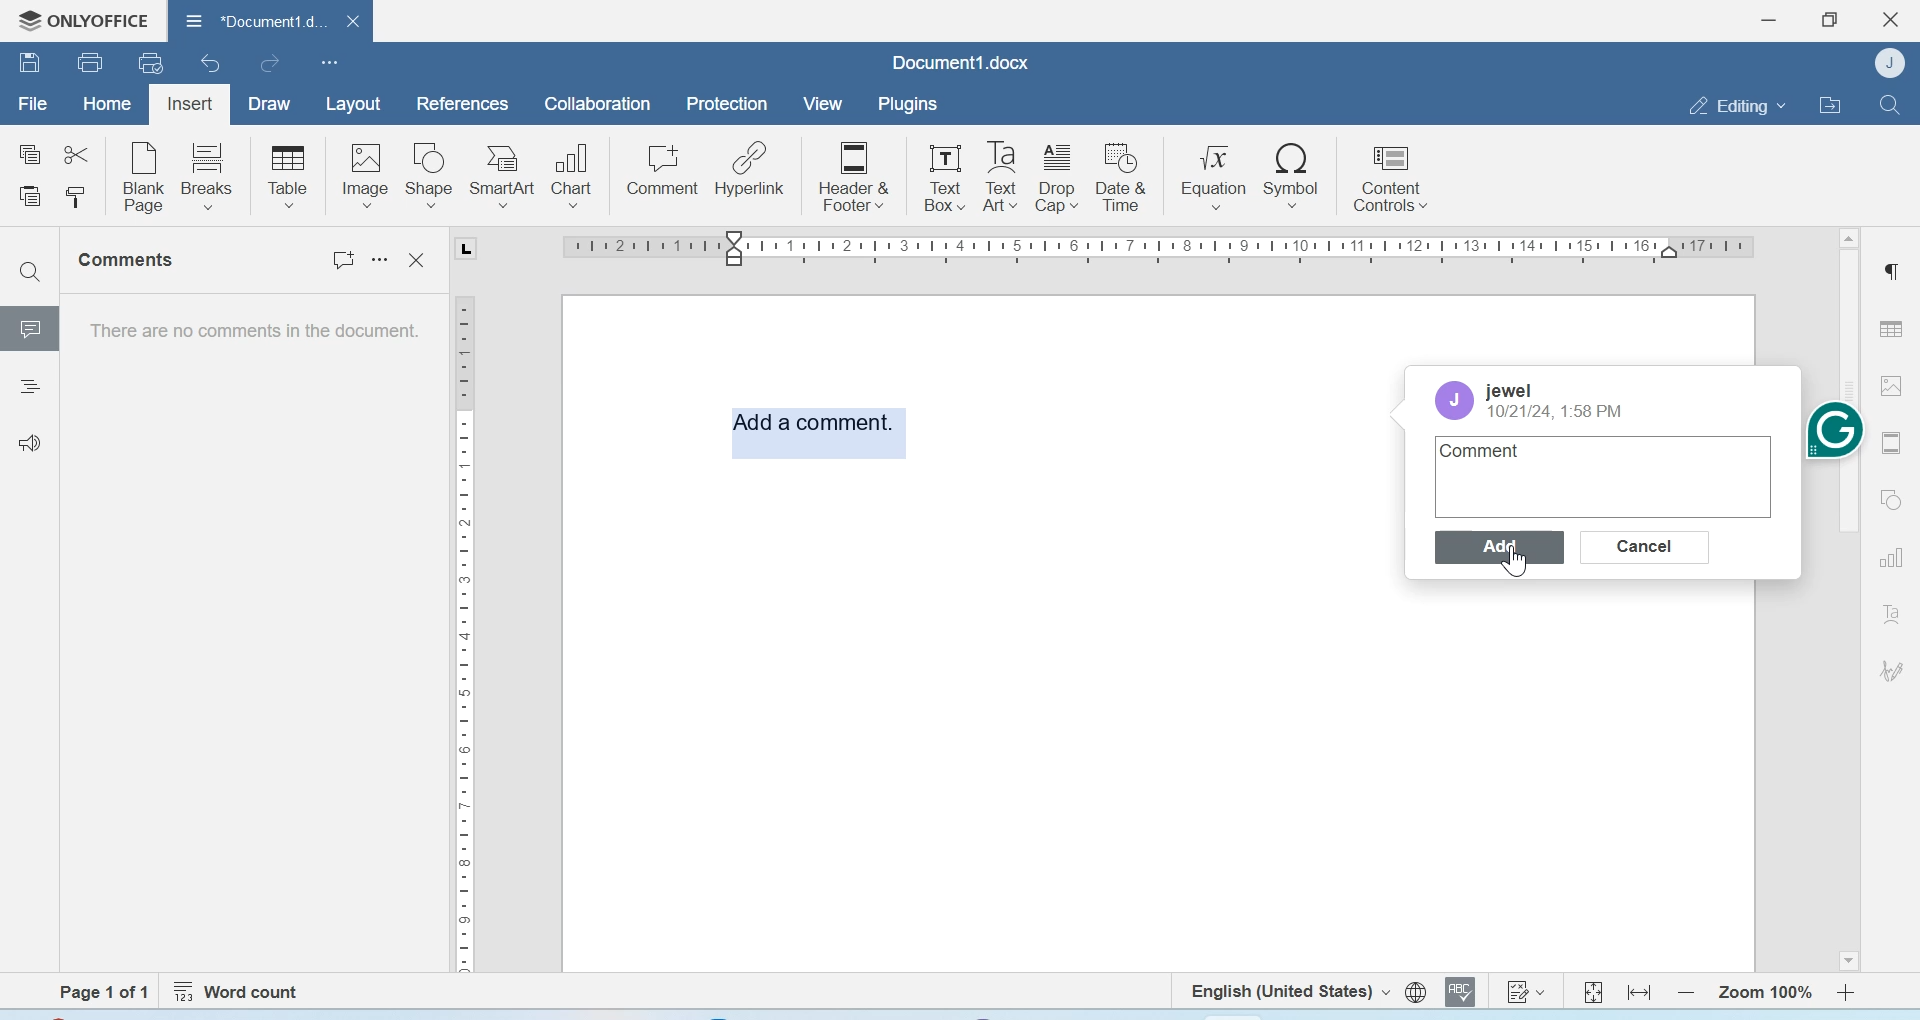 The image size is (1920, 1020). I want to click on Paste, so click(32, 198).